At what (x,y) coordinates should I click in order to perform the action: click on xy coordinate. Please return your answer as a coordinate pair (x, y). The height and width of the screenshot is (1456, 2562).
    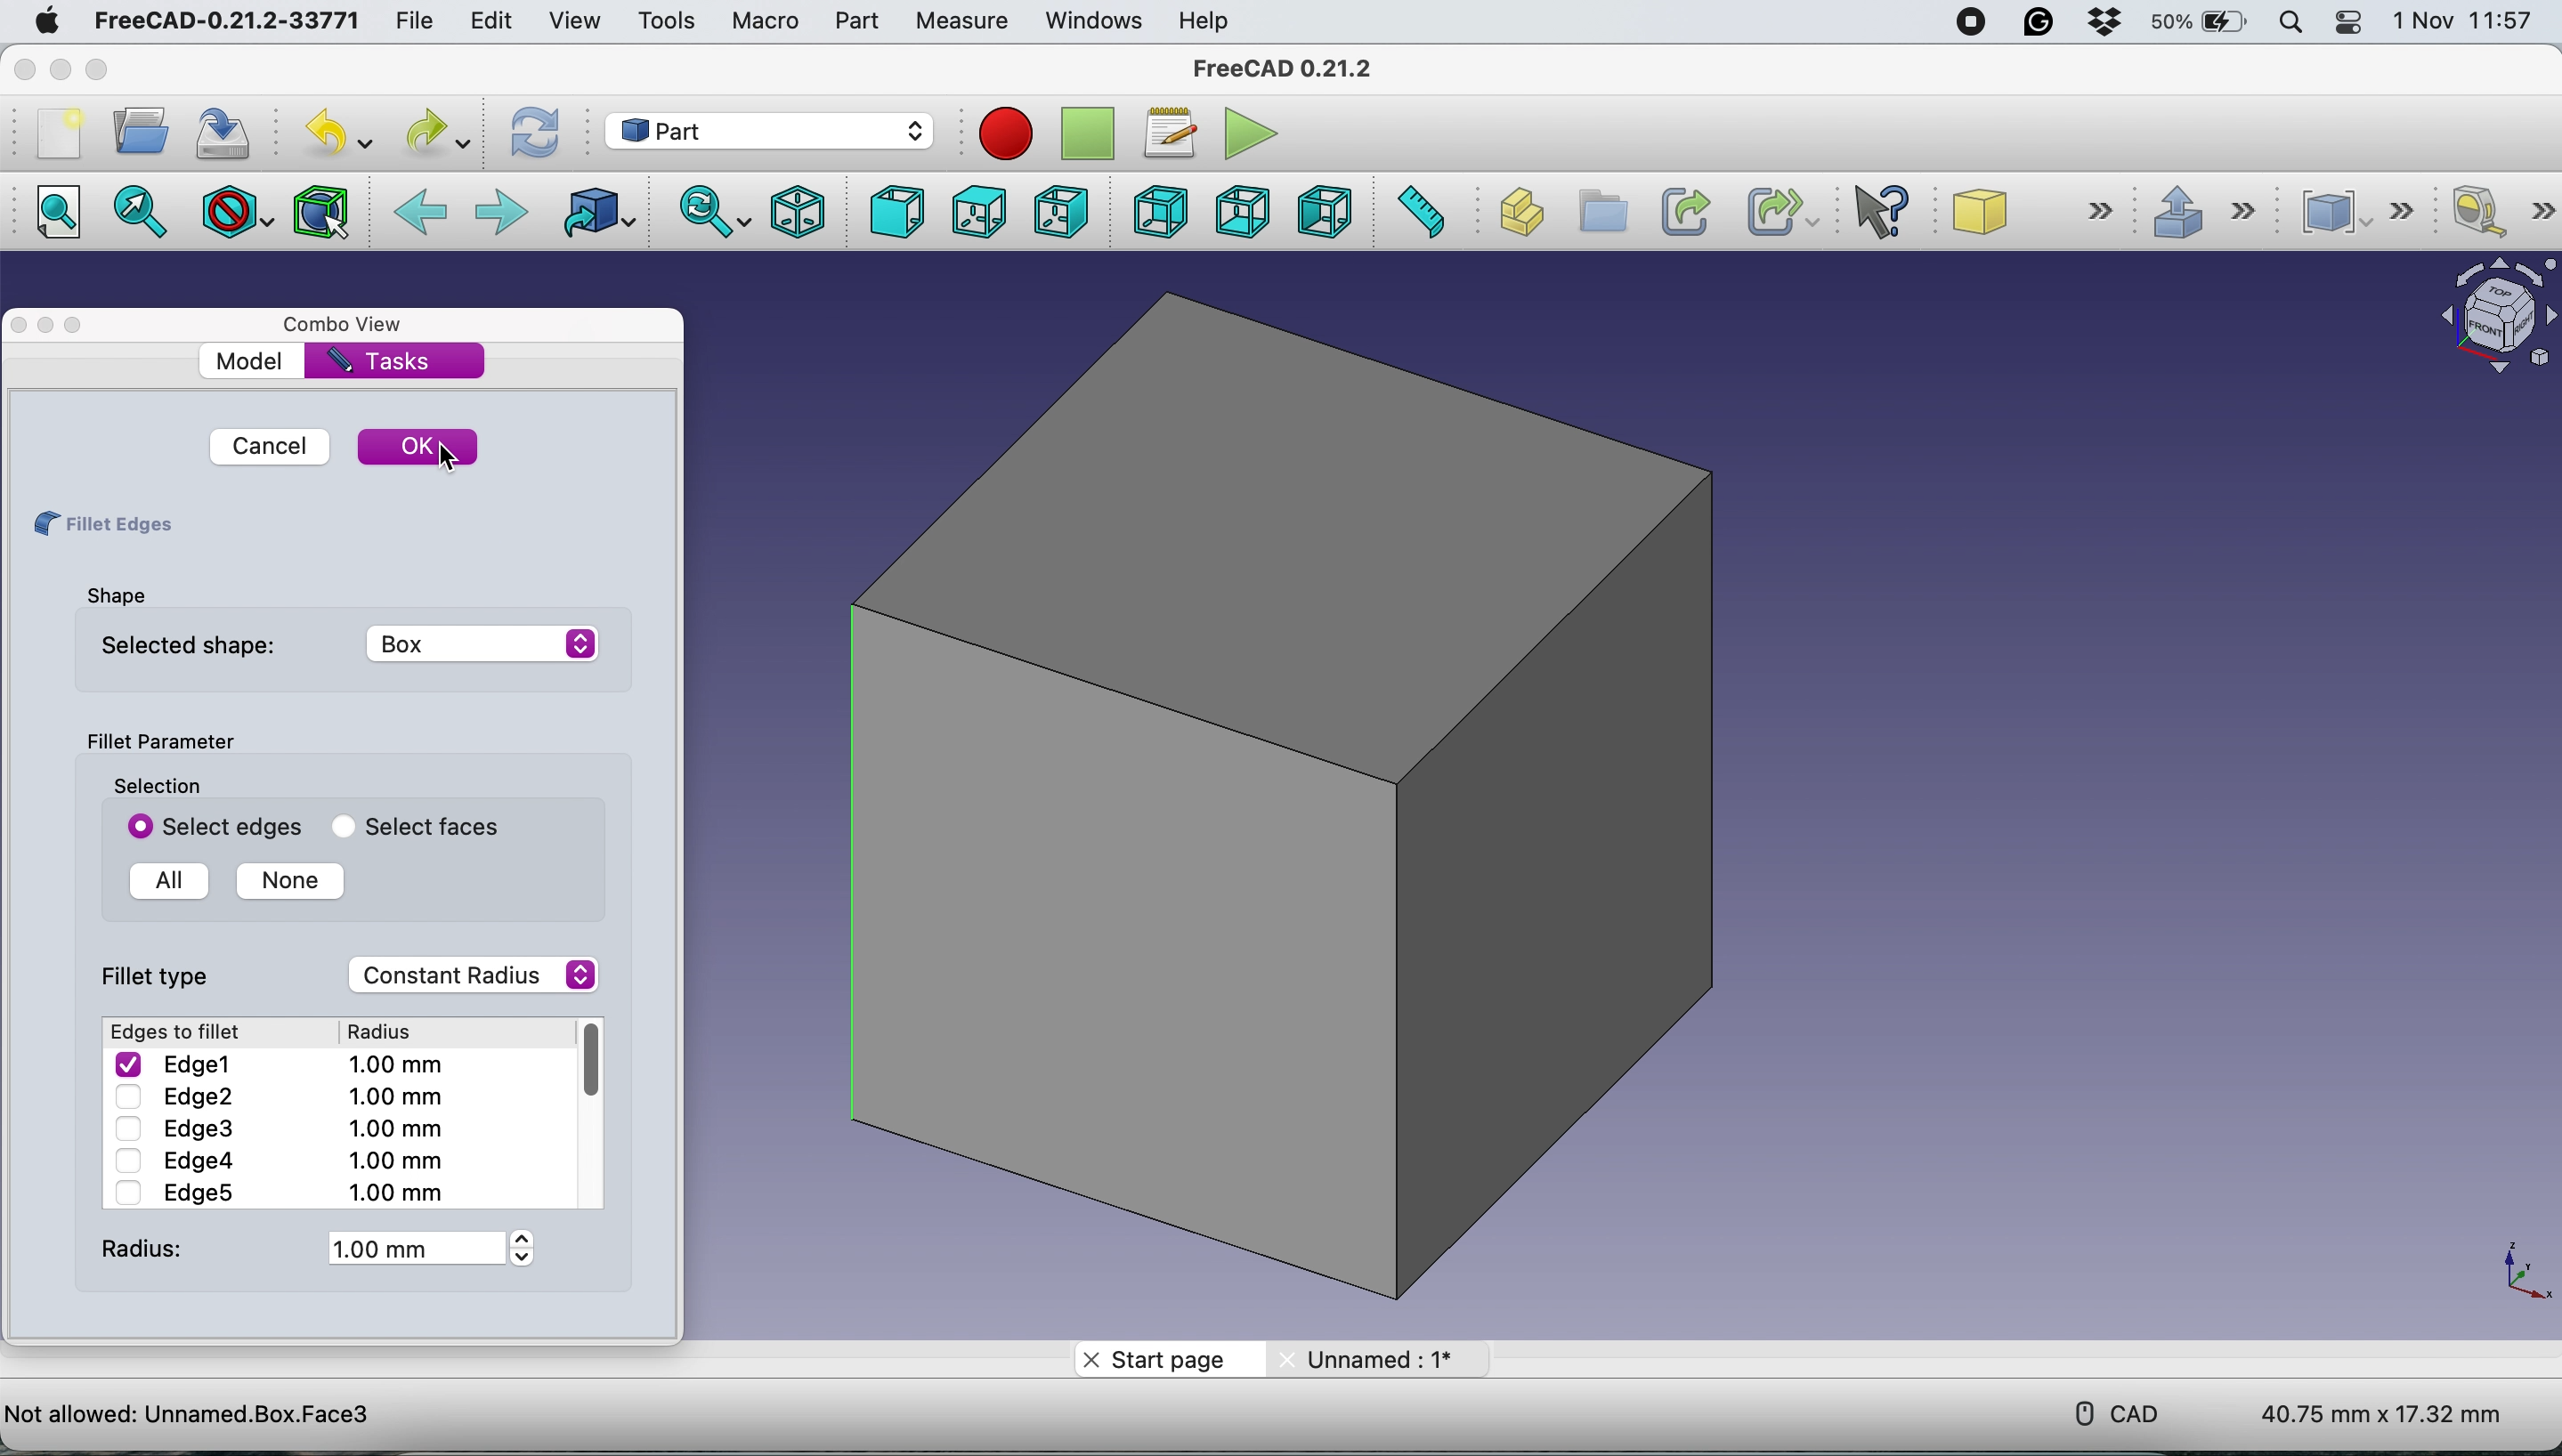
    Looking at the image, I should click on (2501, 1269).